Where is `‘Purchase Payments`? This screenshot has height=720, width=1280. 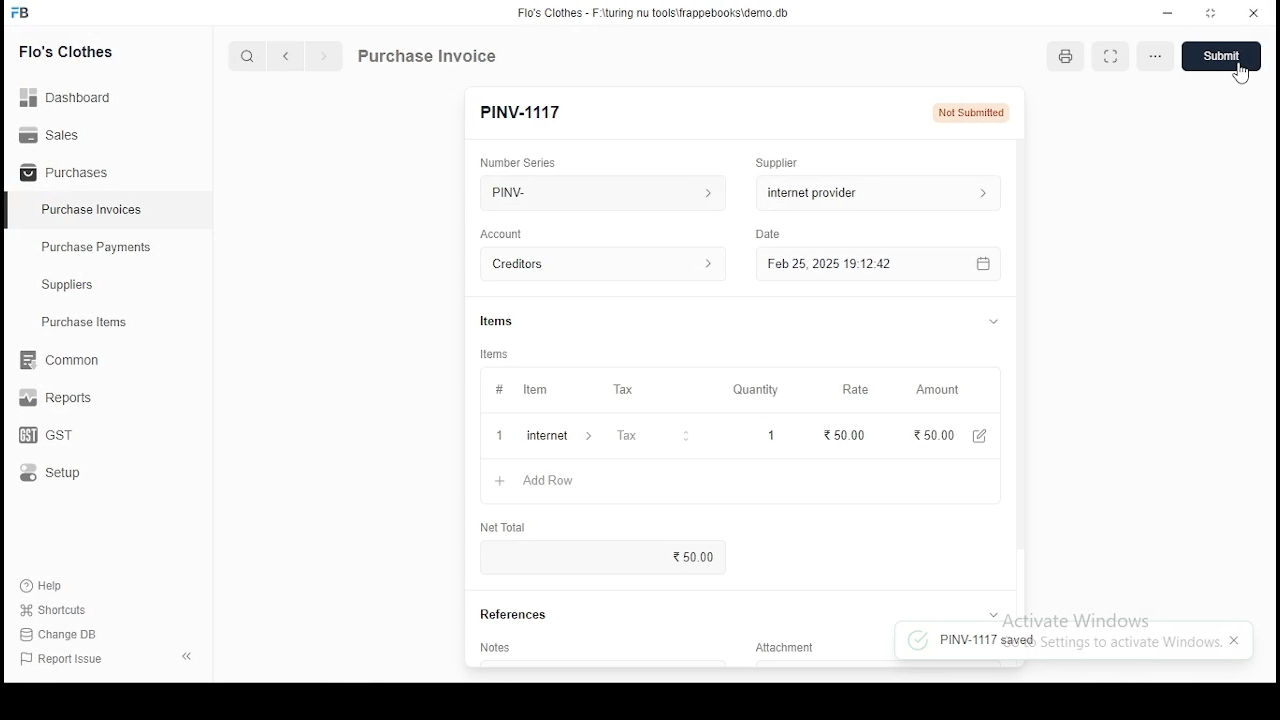 ‘Purchase Payments is located at coordinates (98, 247).